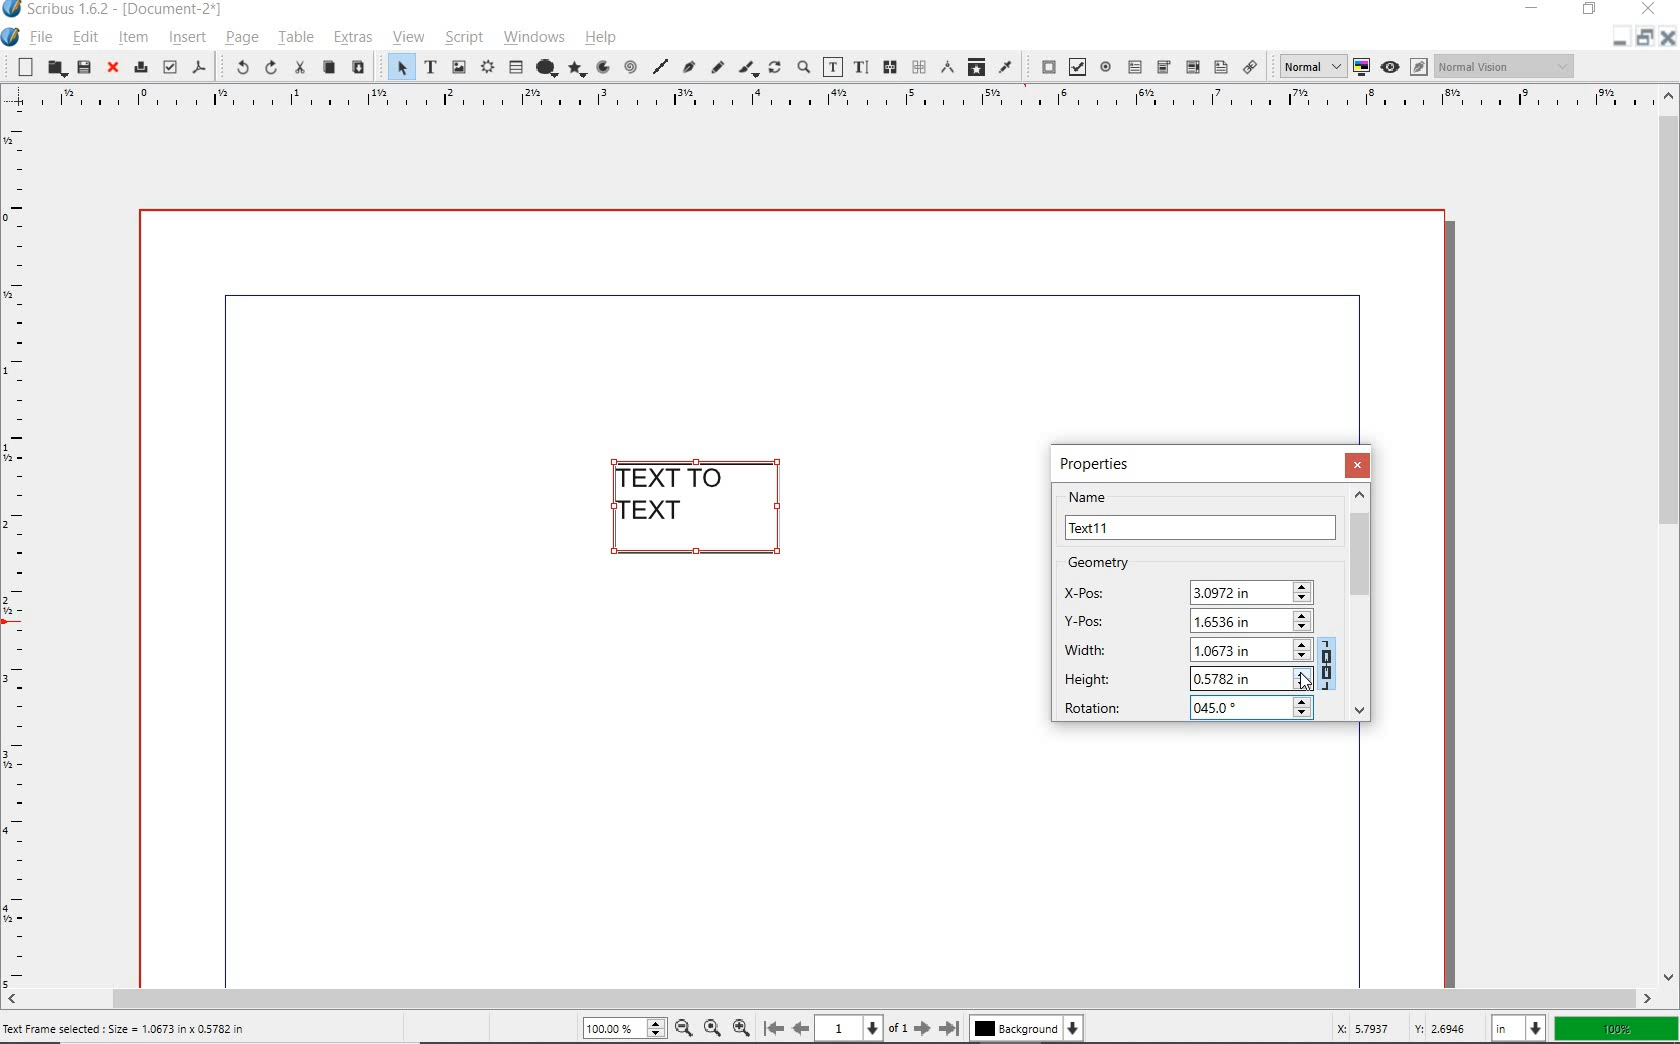  What do you see at coordinates (515, 67) in the screenshot?
I see `table` at bounding box center [515, 67].